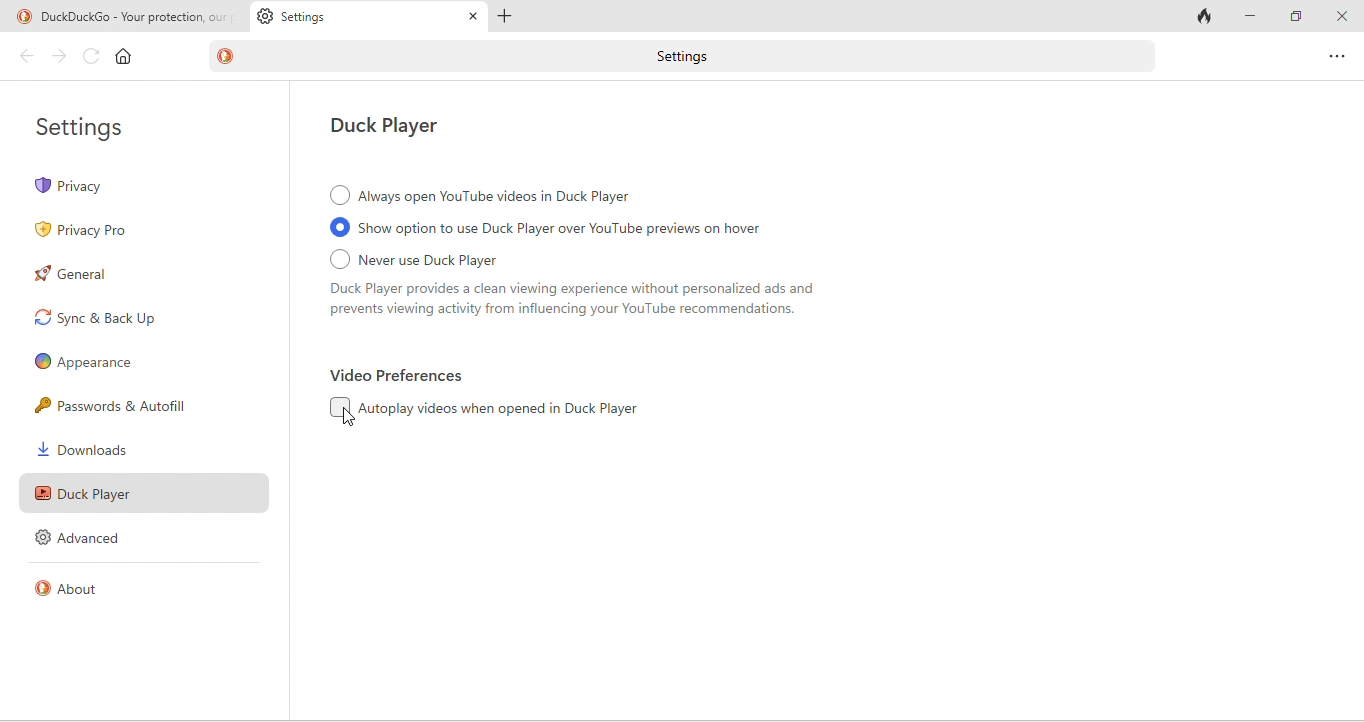 The height and width of the screenshot is (722, 1364). I want to click on sync and back up, so click(130, 318).